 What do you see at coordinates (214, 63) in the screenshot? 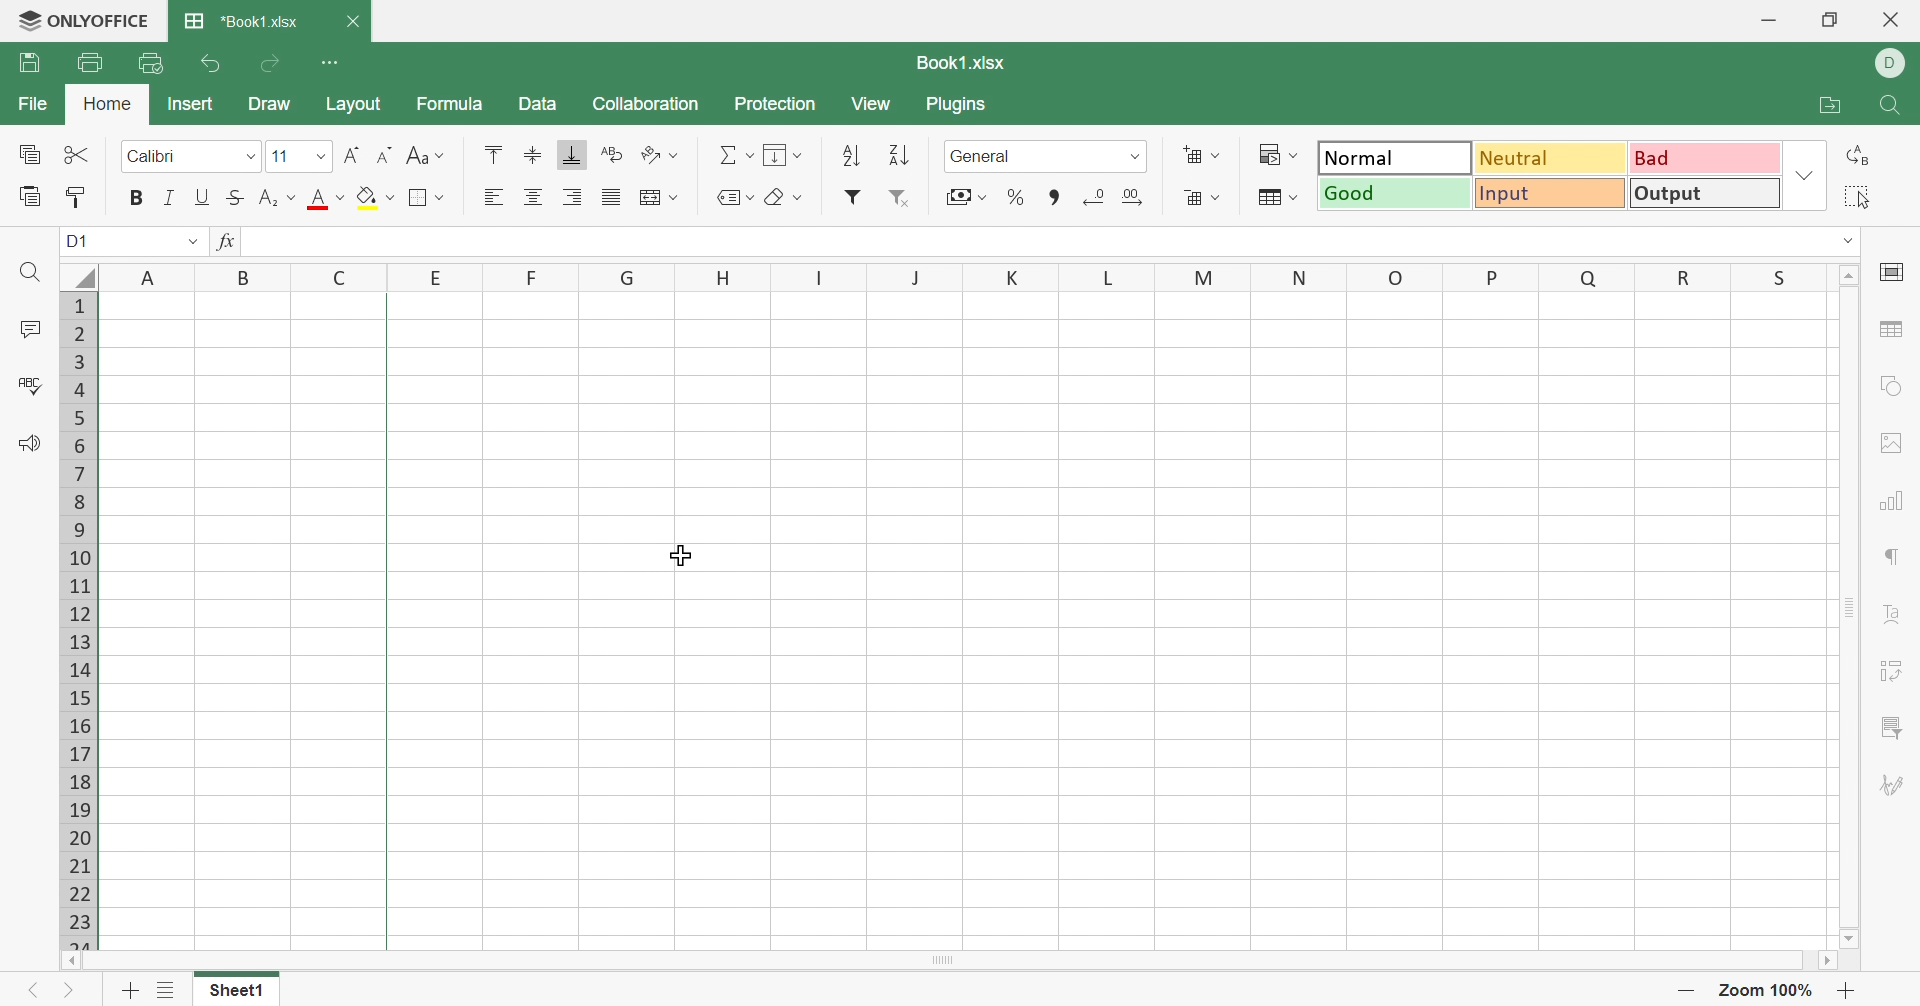
I see `Undo` at bounding box center [214, 63].